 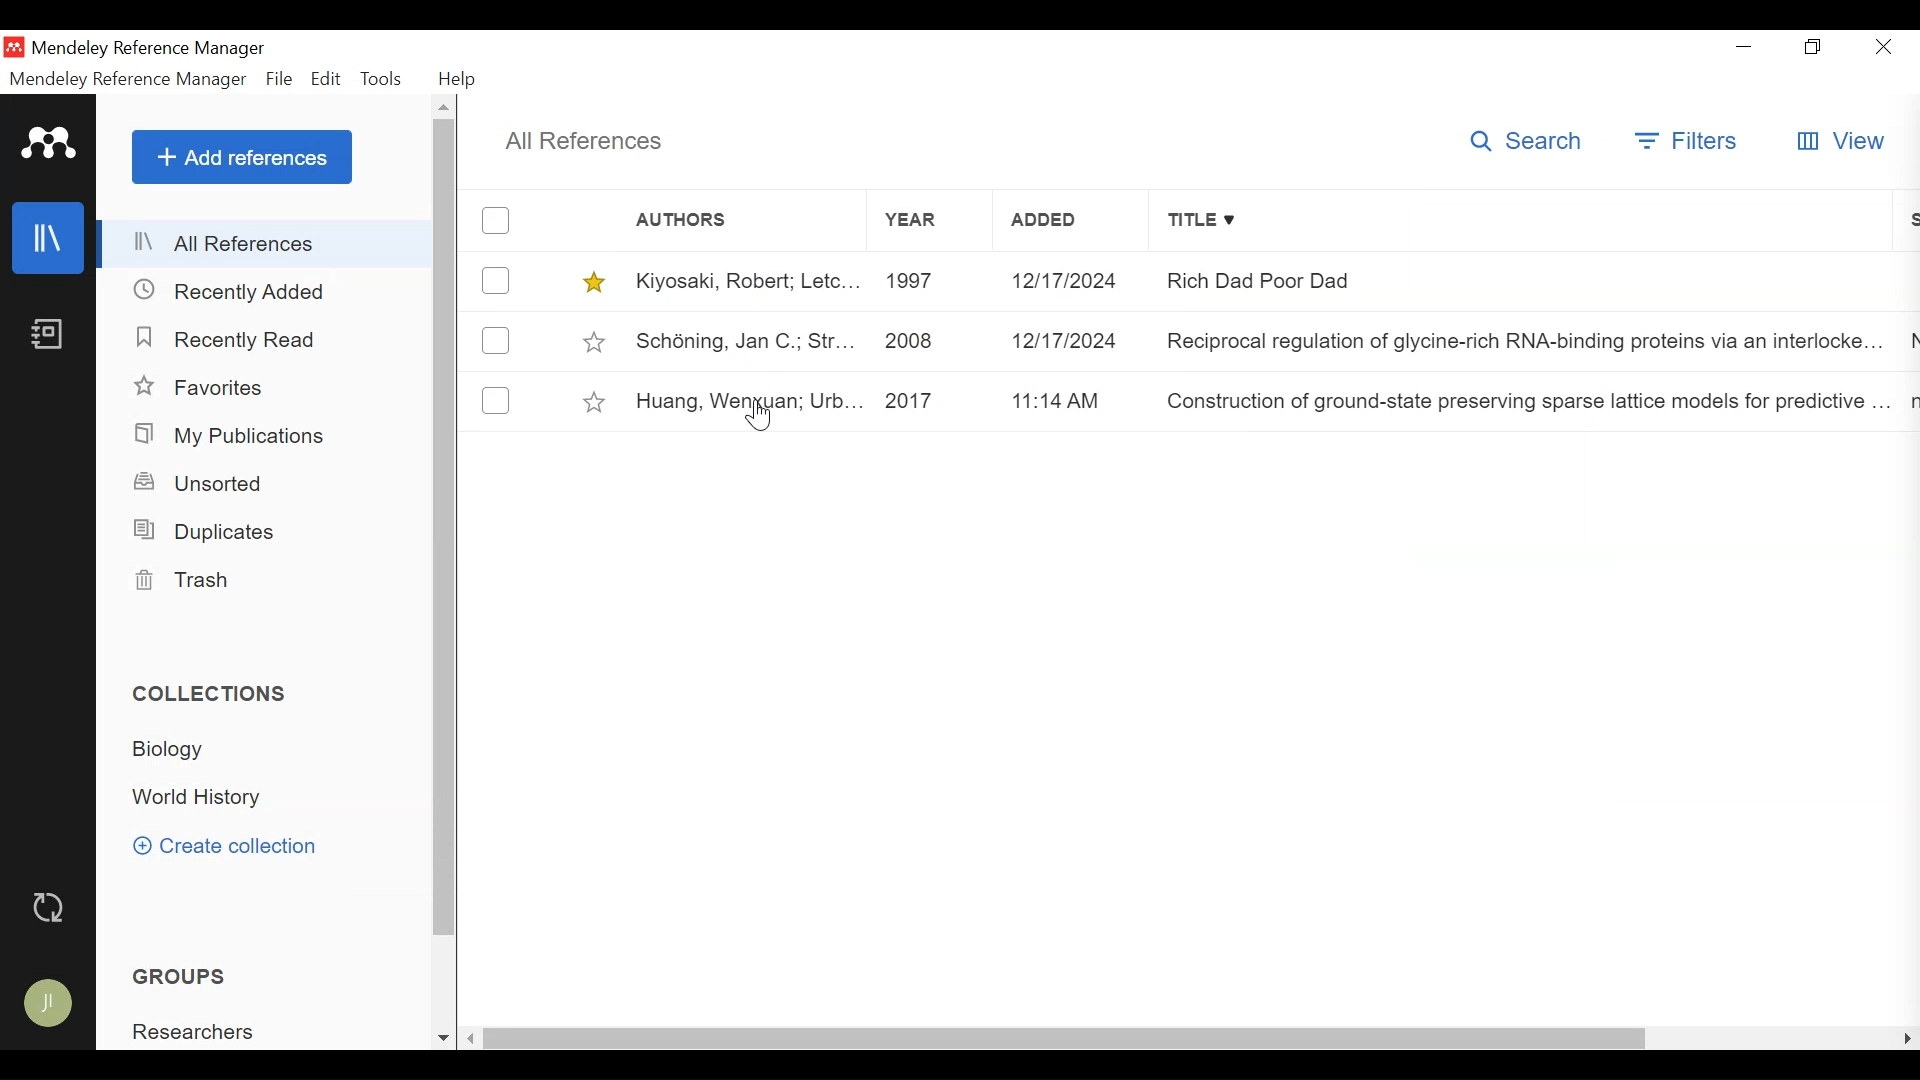 I want to click on Edit, so click(x=327, y=80).